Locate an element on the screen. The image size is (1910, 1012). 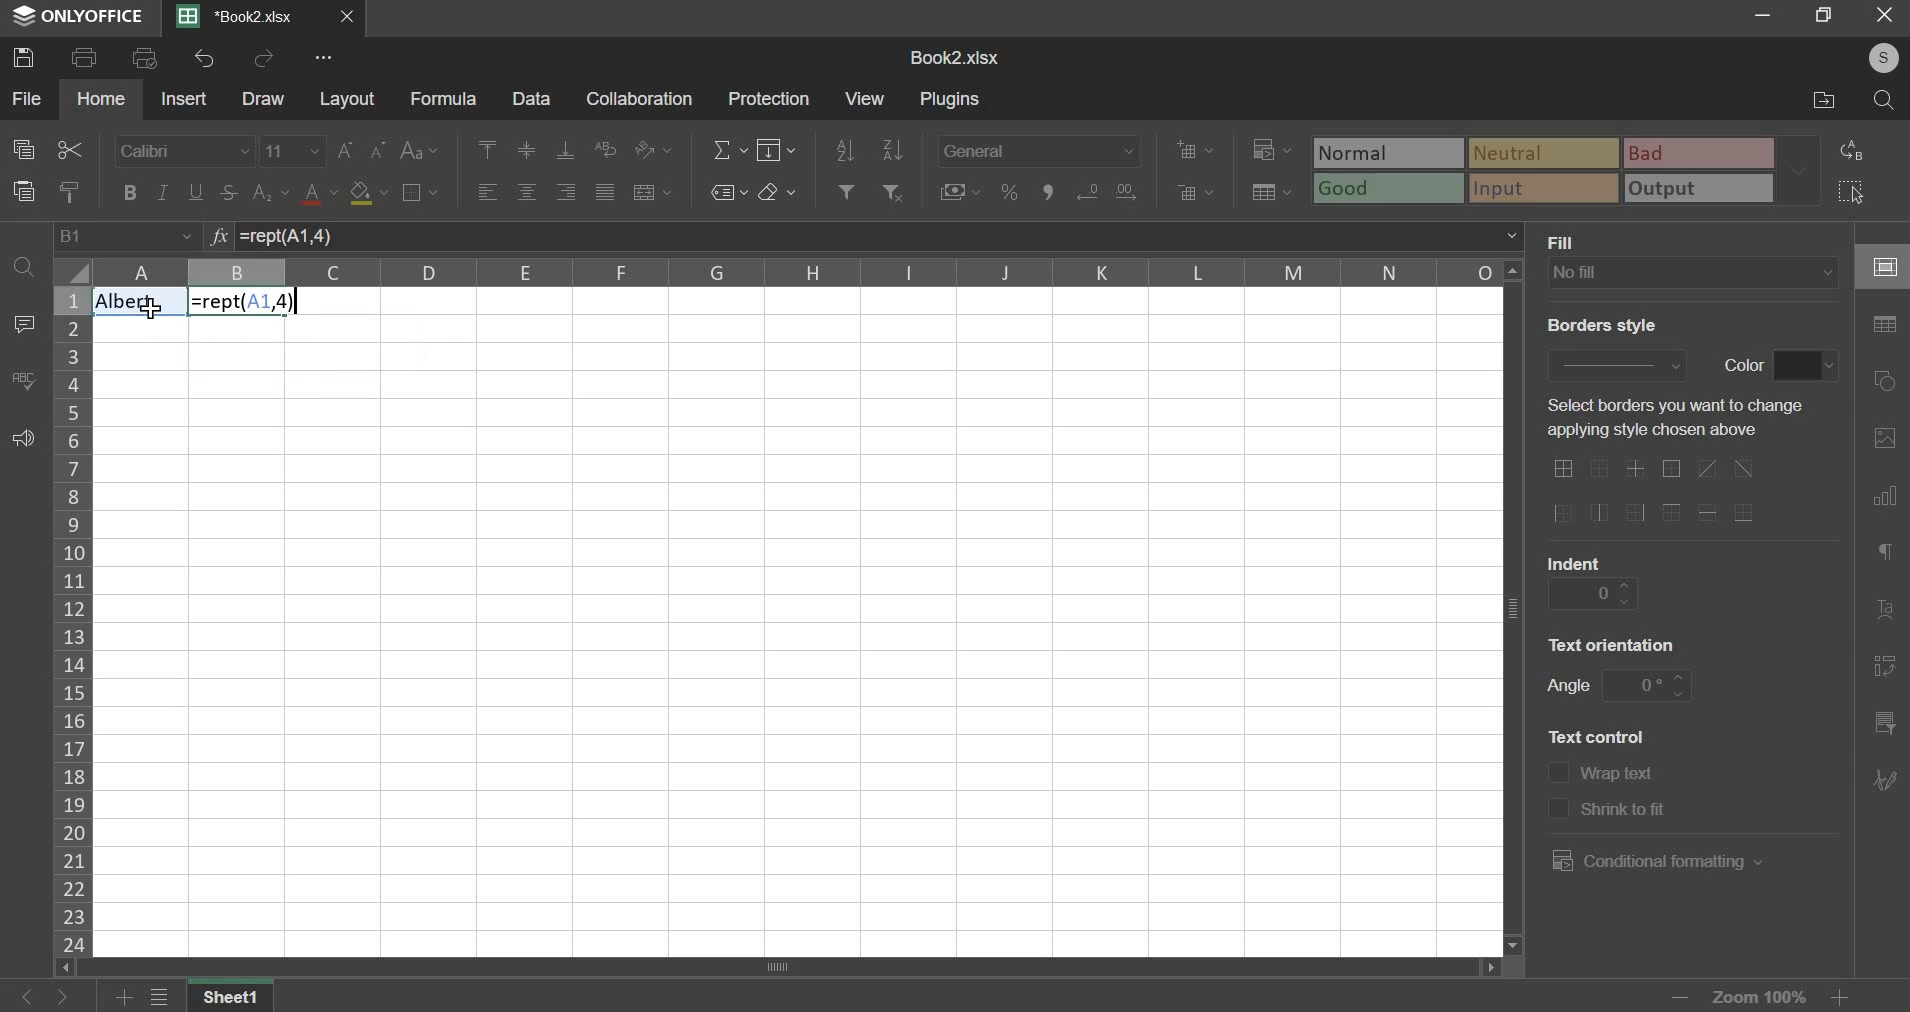
add sheets is located at coordinates (122, 996).